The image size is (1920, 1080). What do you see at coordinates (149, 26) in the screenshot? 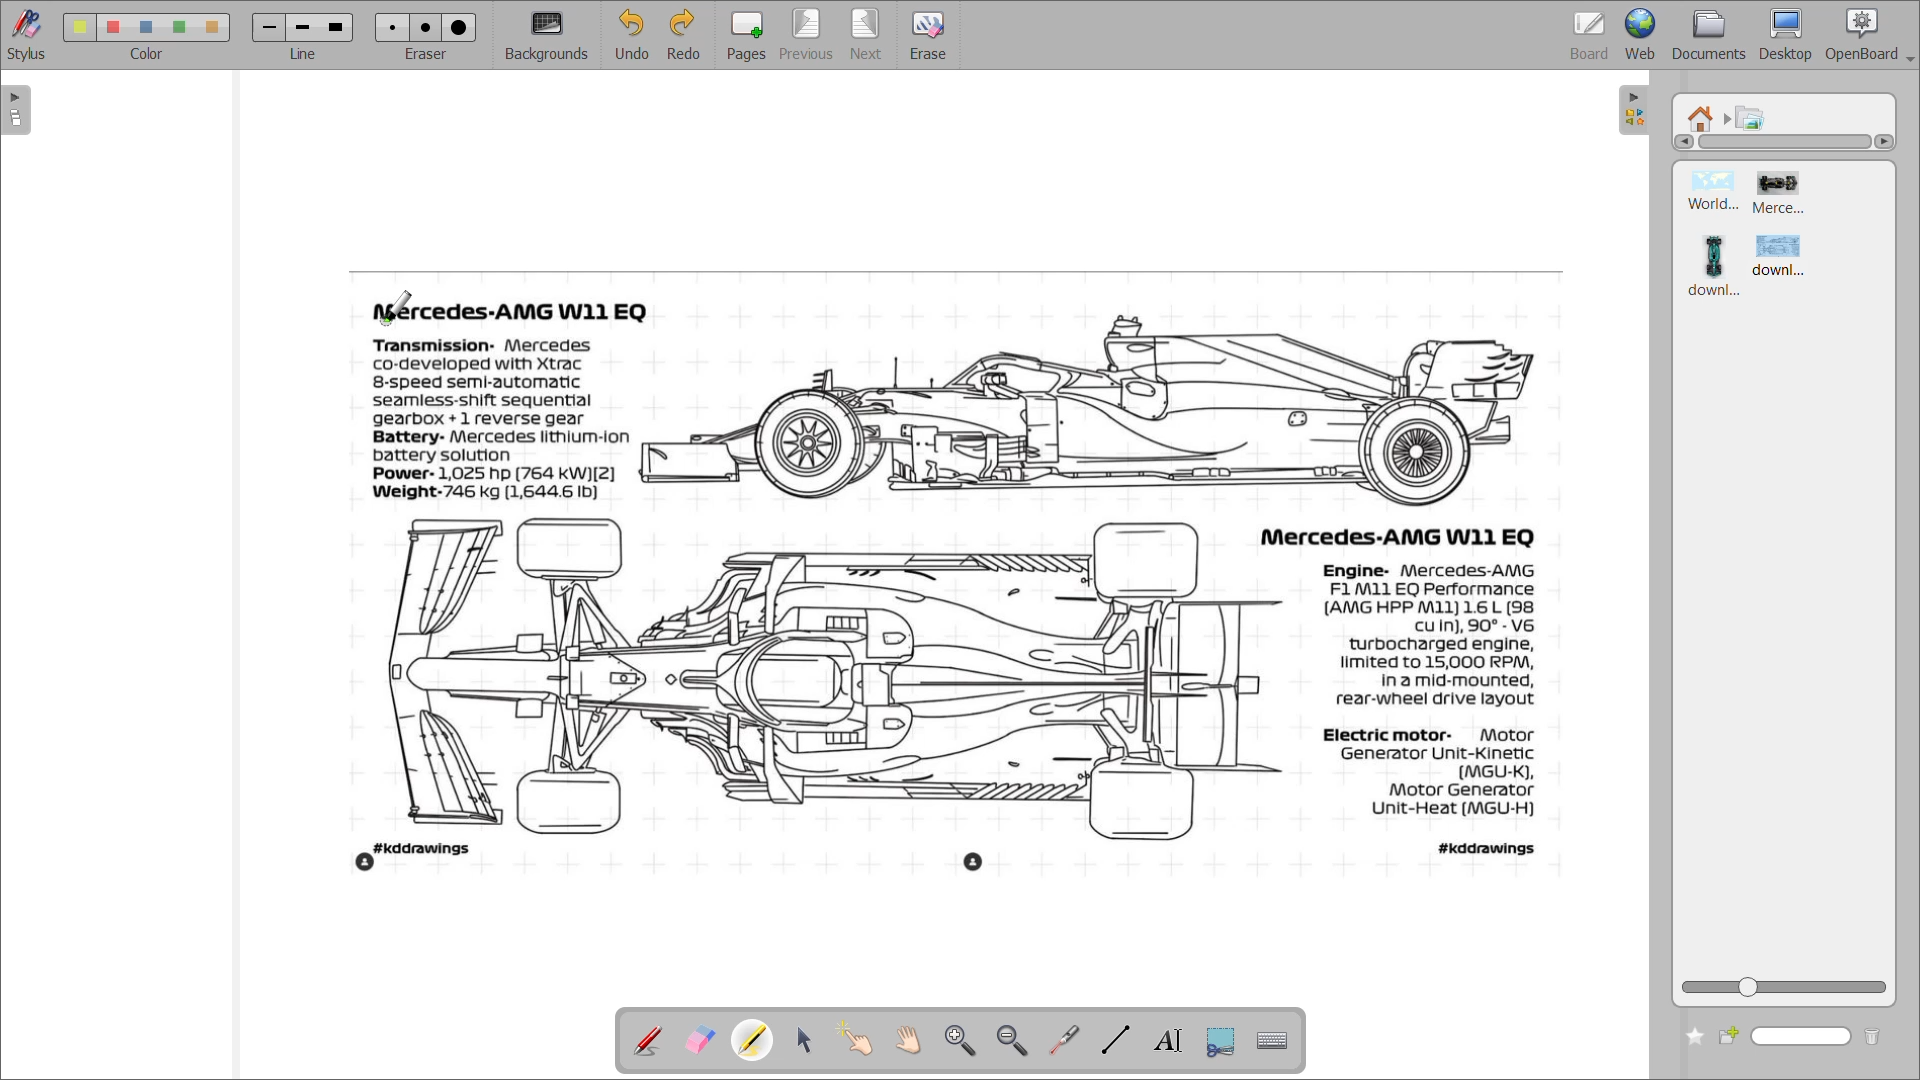
I see `color 3` at bounding box center [149, 26].